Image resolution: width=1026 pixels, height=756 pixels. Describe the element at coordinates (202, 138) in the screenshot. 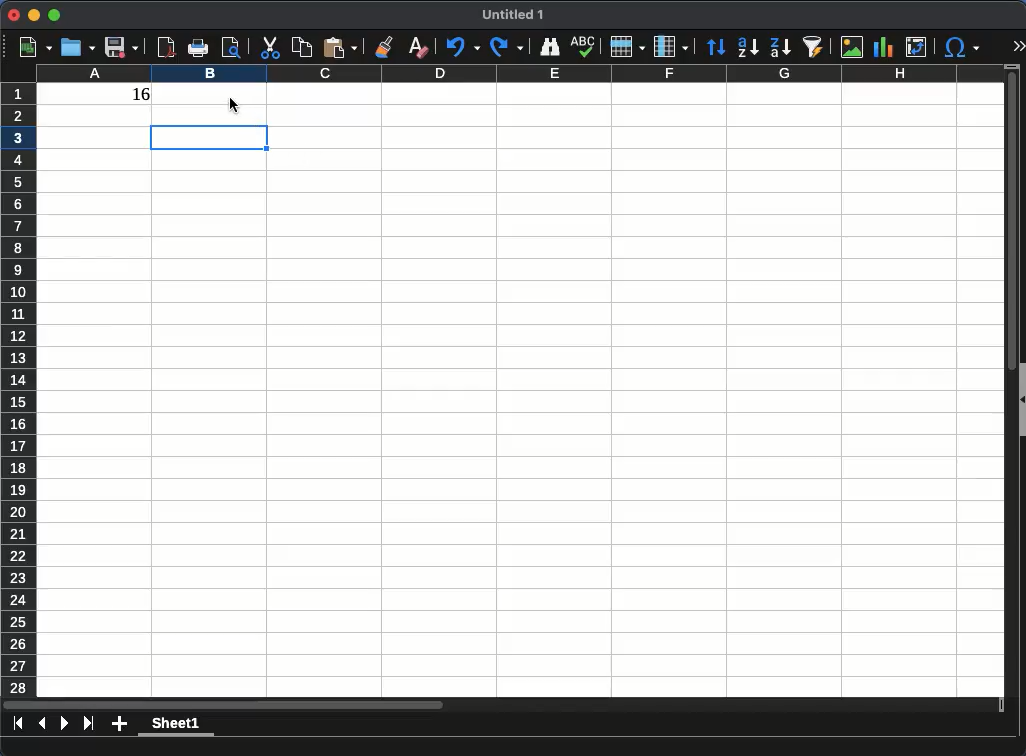

I see `cell selected` at that location.